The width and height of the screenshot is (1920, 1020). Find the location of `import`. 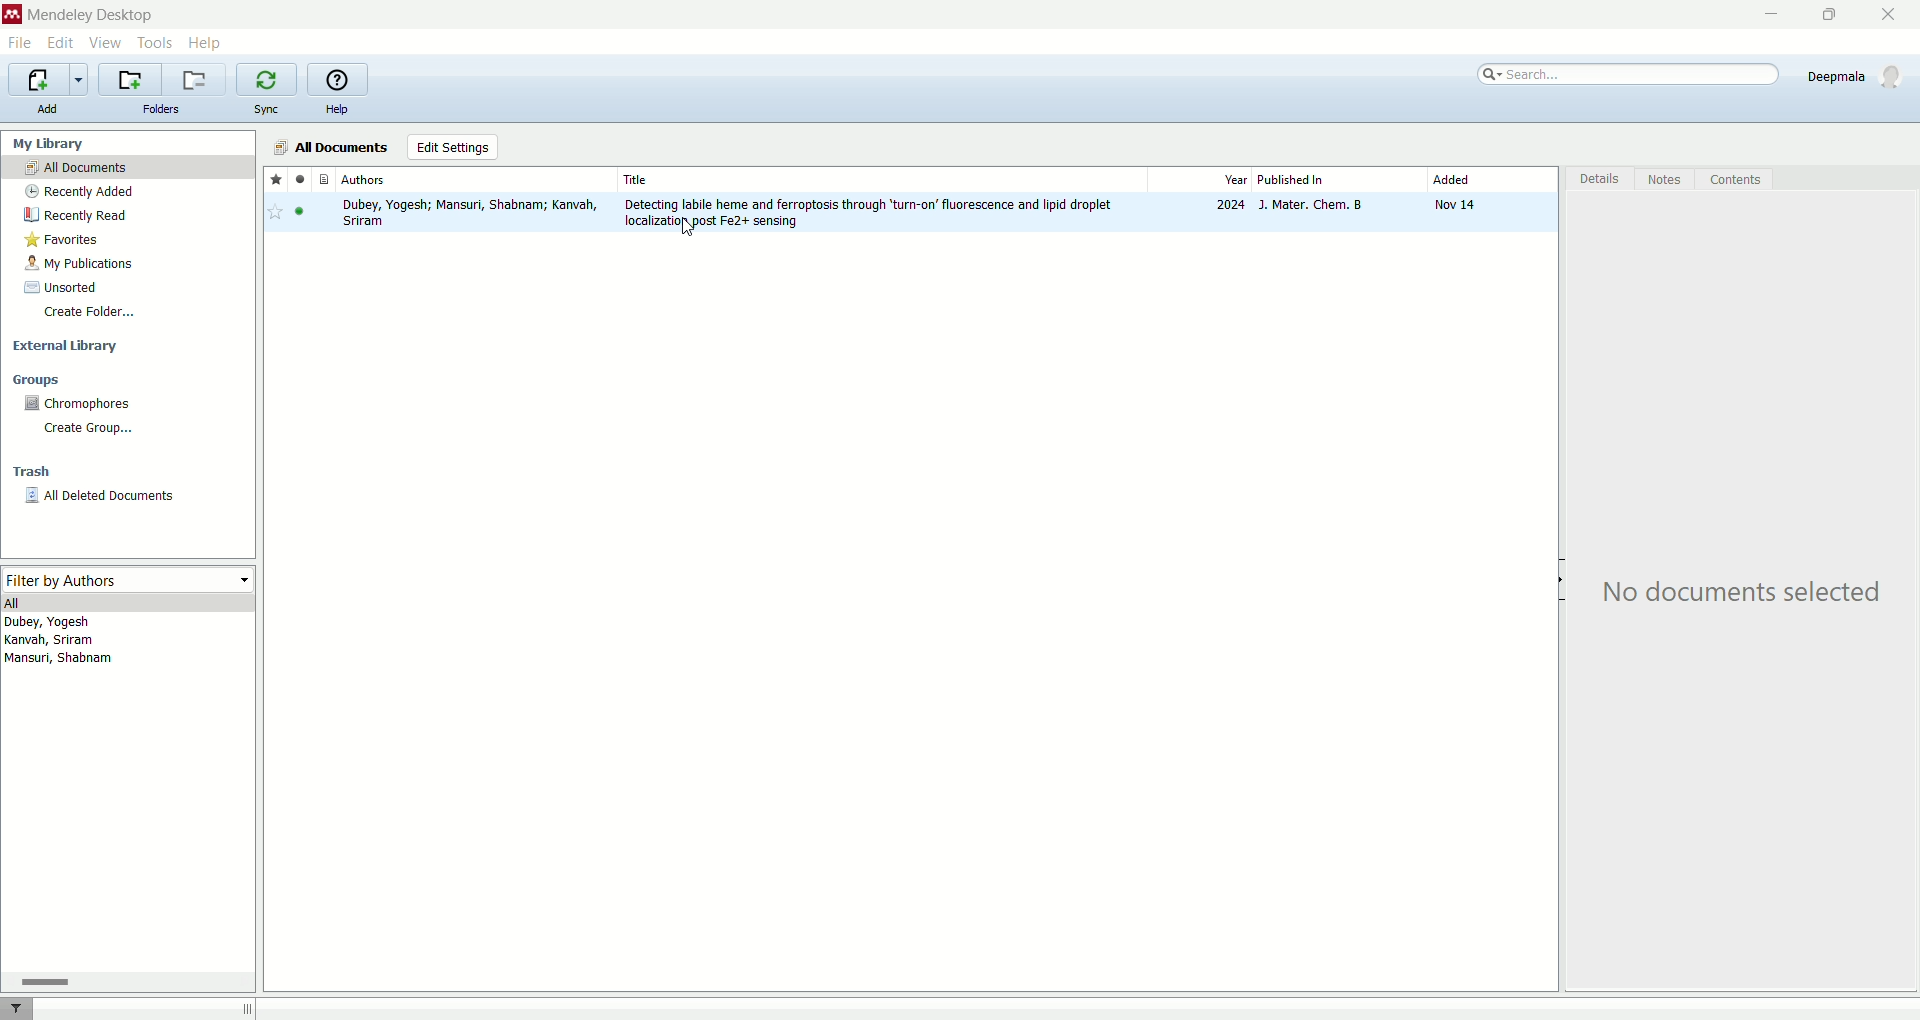

import is located at coordinates (48, 80).